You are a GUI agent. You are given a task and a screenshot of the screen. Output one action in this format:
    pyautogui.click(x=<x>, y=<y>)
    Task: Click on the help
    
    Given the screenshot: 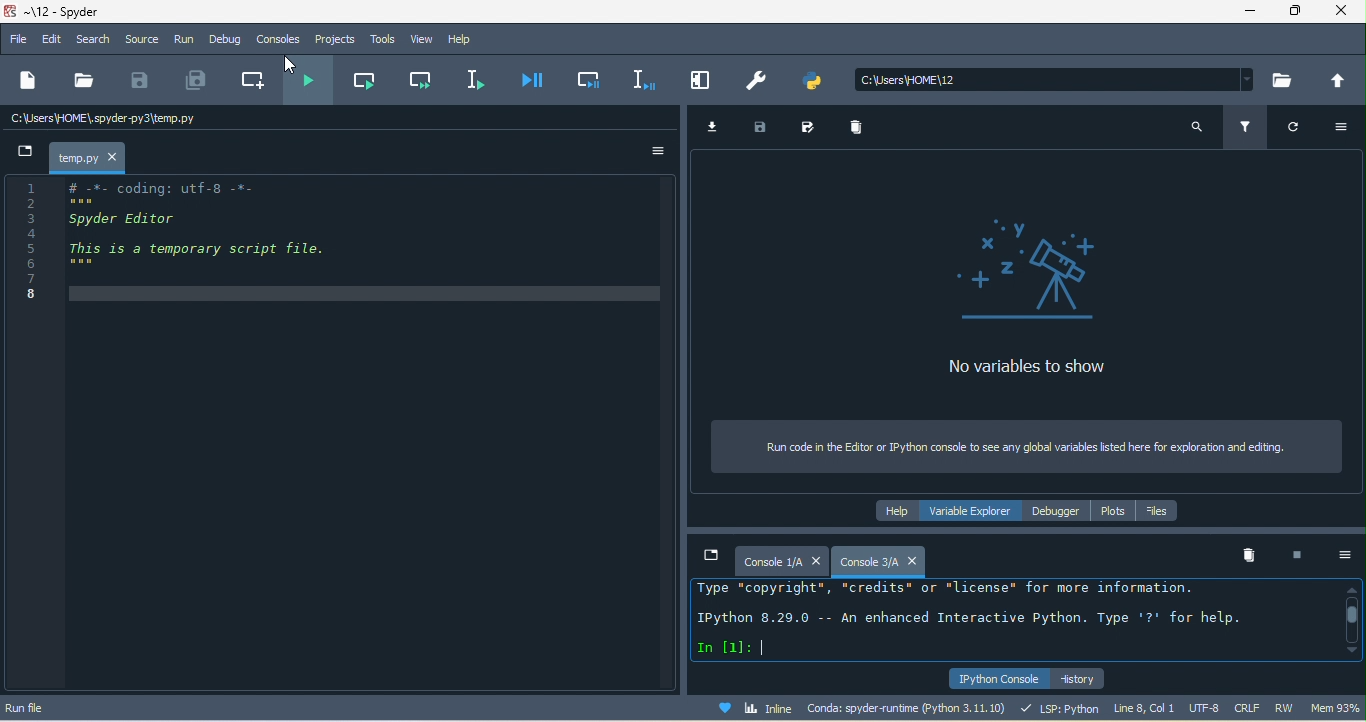 What is the action you would take?
    pyautogui.click(x=463, y=40)
    